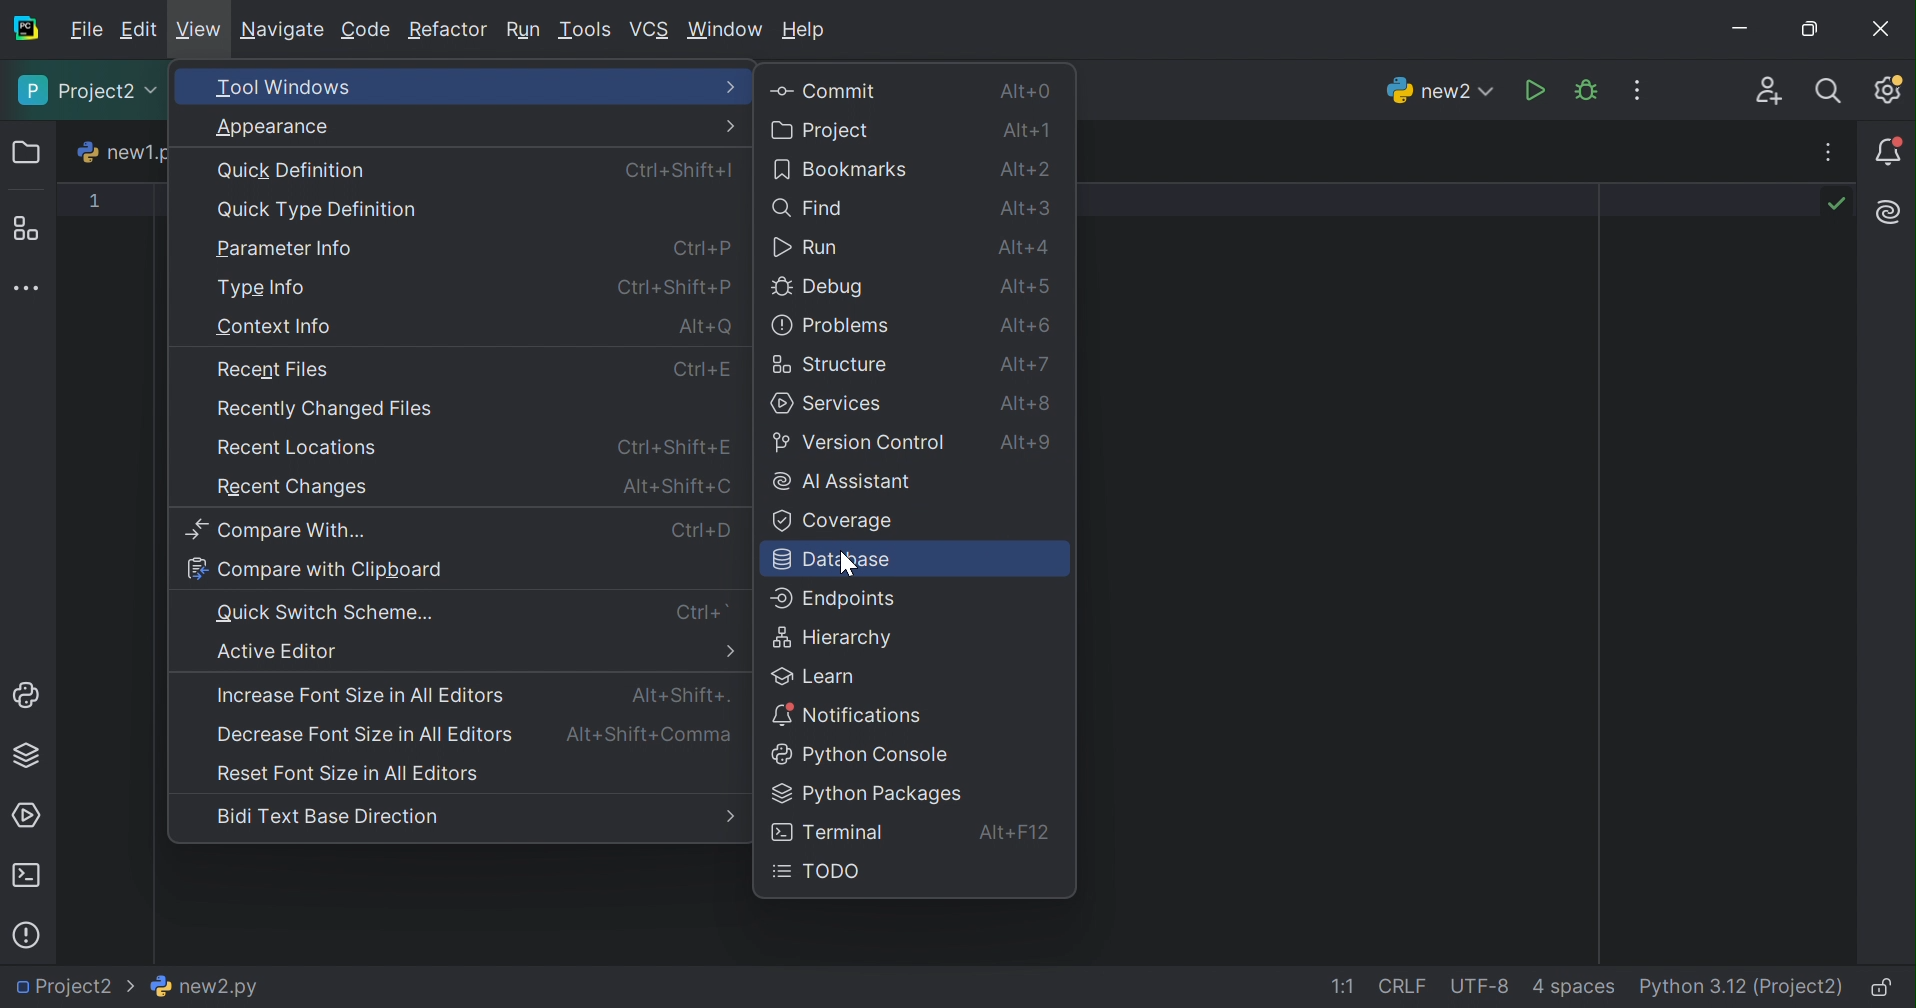  What do you see at coordinates (707, 326) in the screenshot?
I see `Alt+P` at bounding box center [707, 326].